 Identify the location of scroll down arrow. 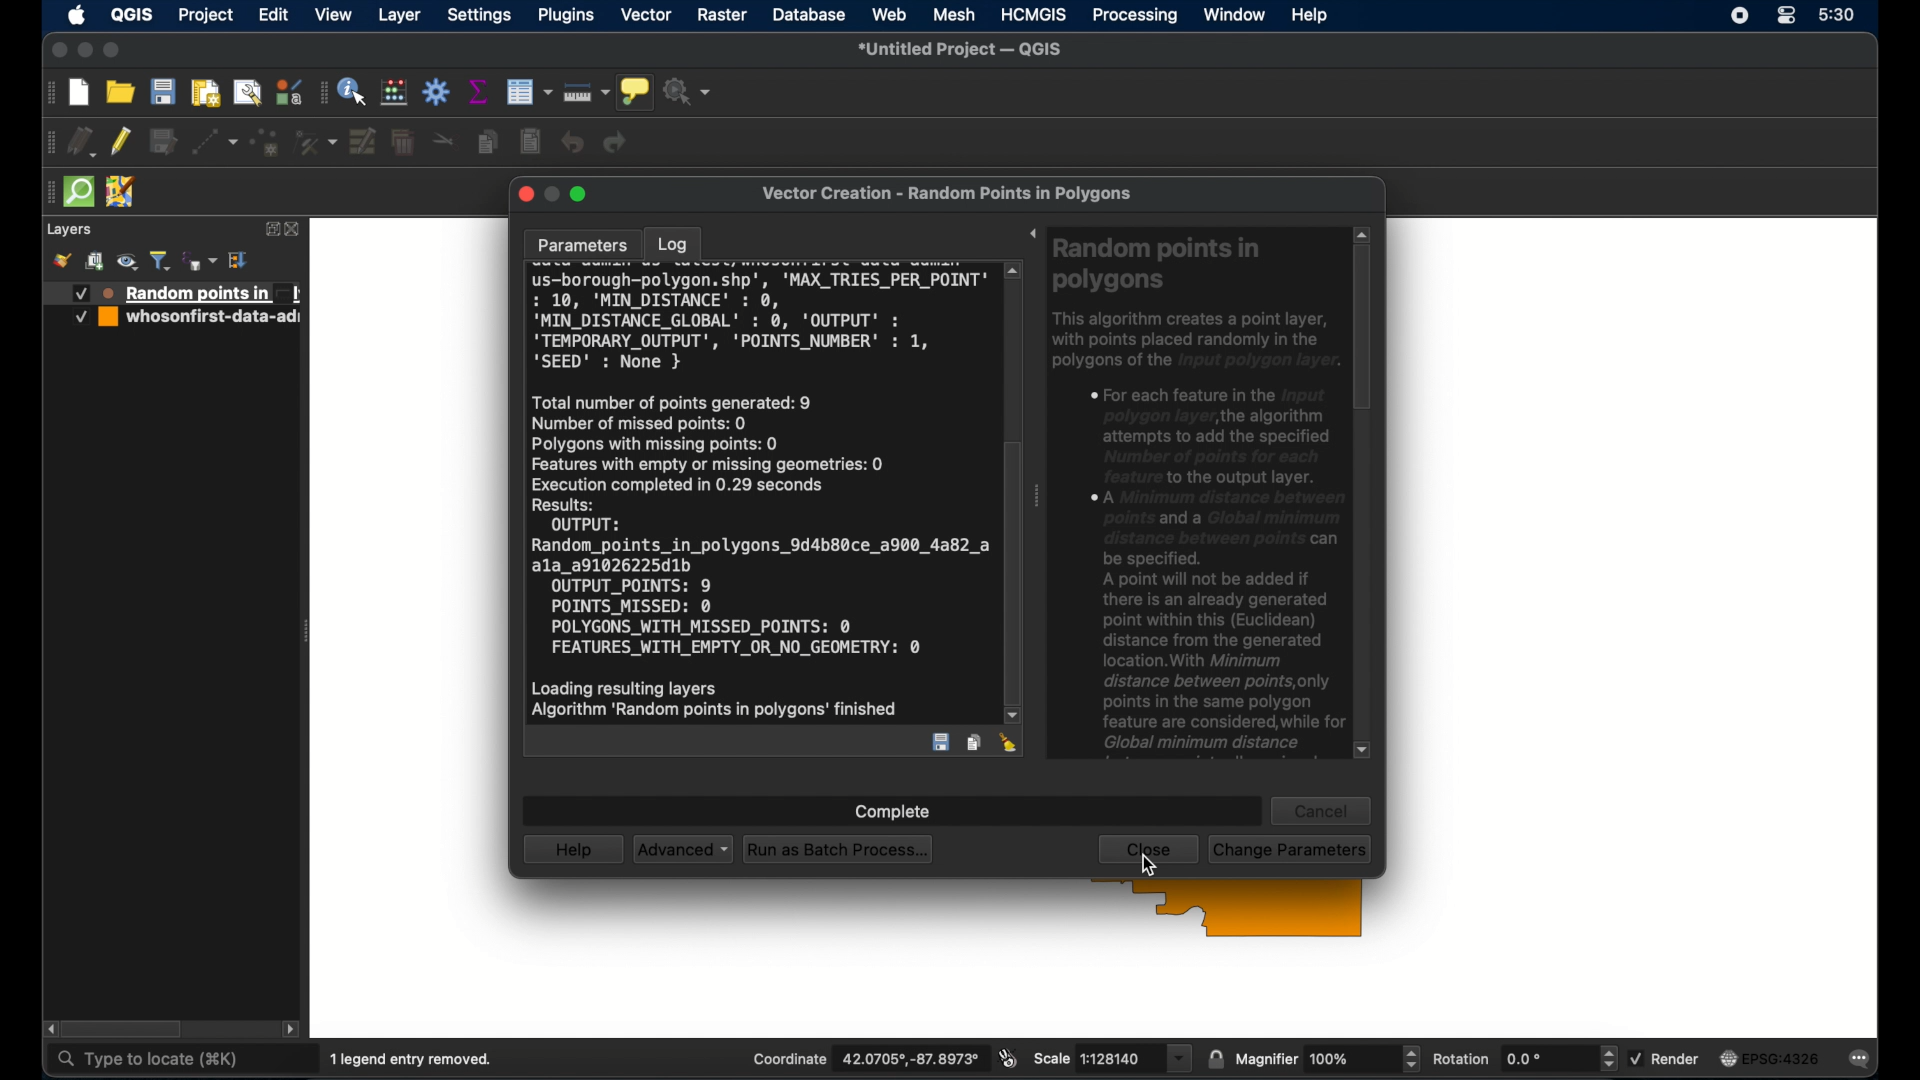
(1363, 750).